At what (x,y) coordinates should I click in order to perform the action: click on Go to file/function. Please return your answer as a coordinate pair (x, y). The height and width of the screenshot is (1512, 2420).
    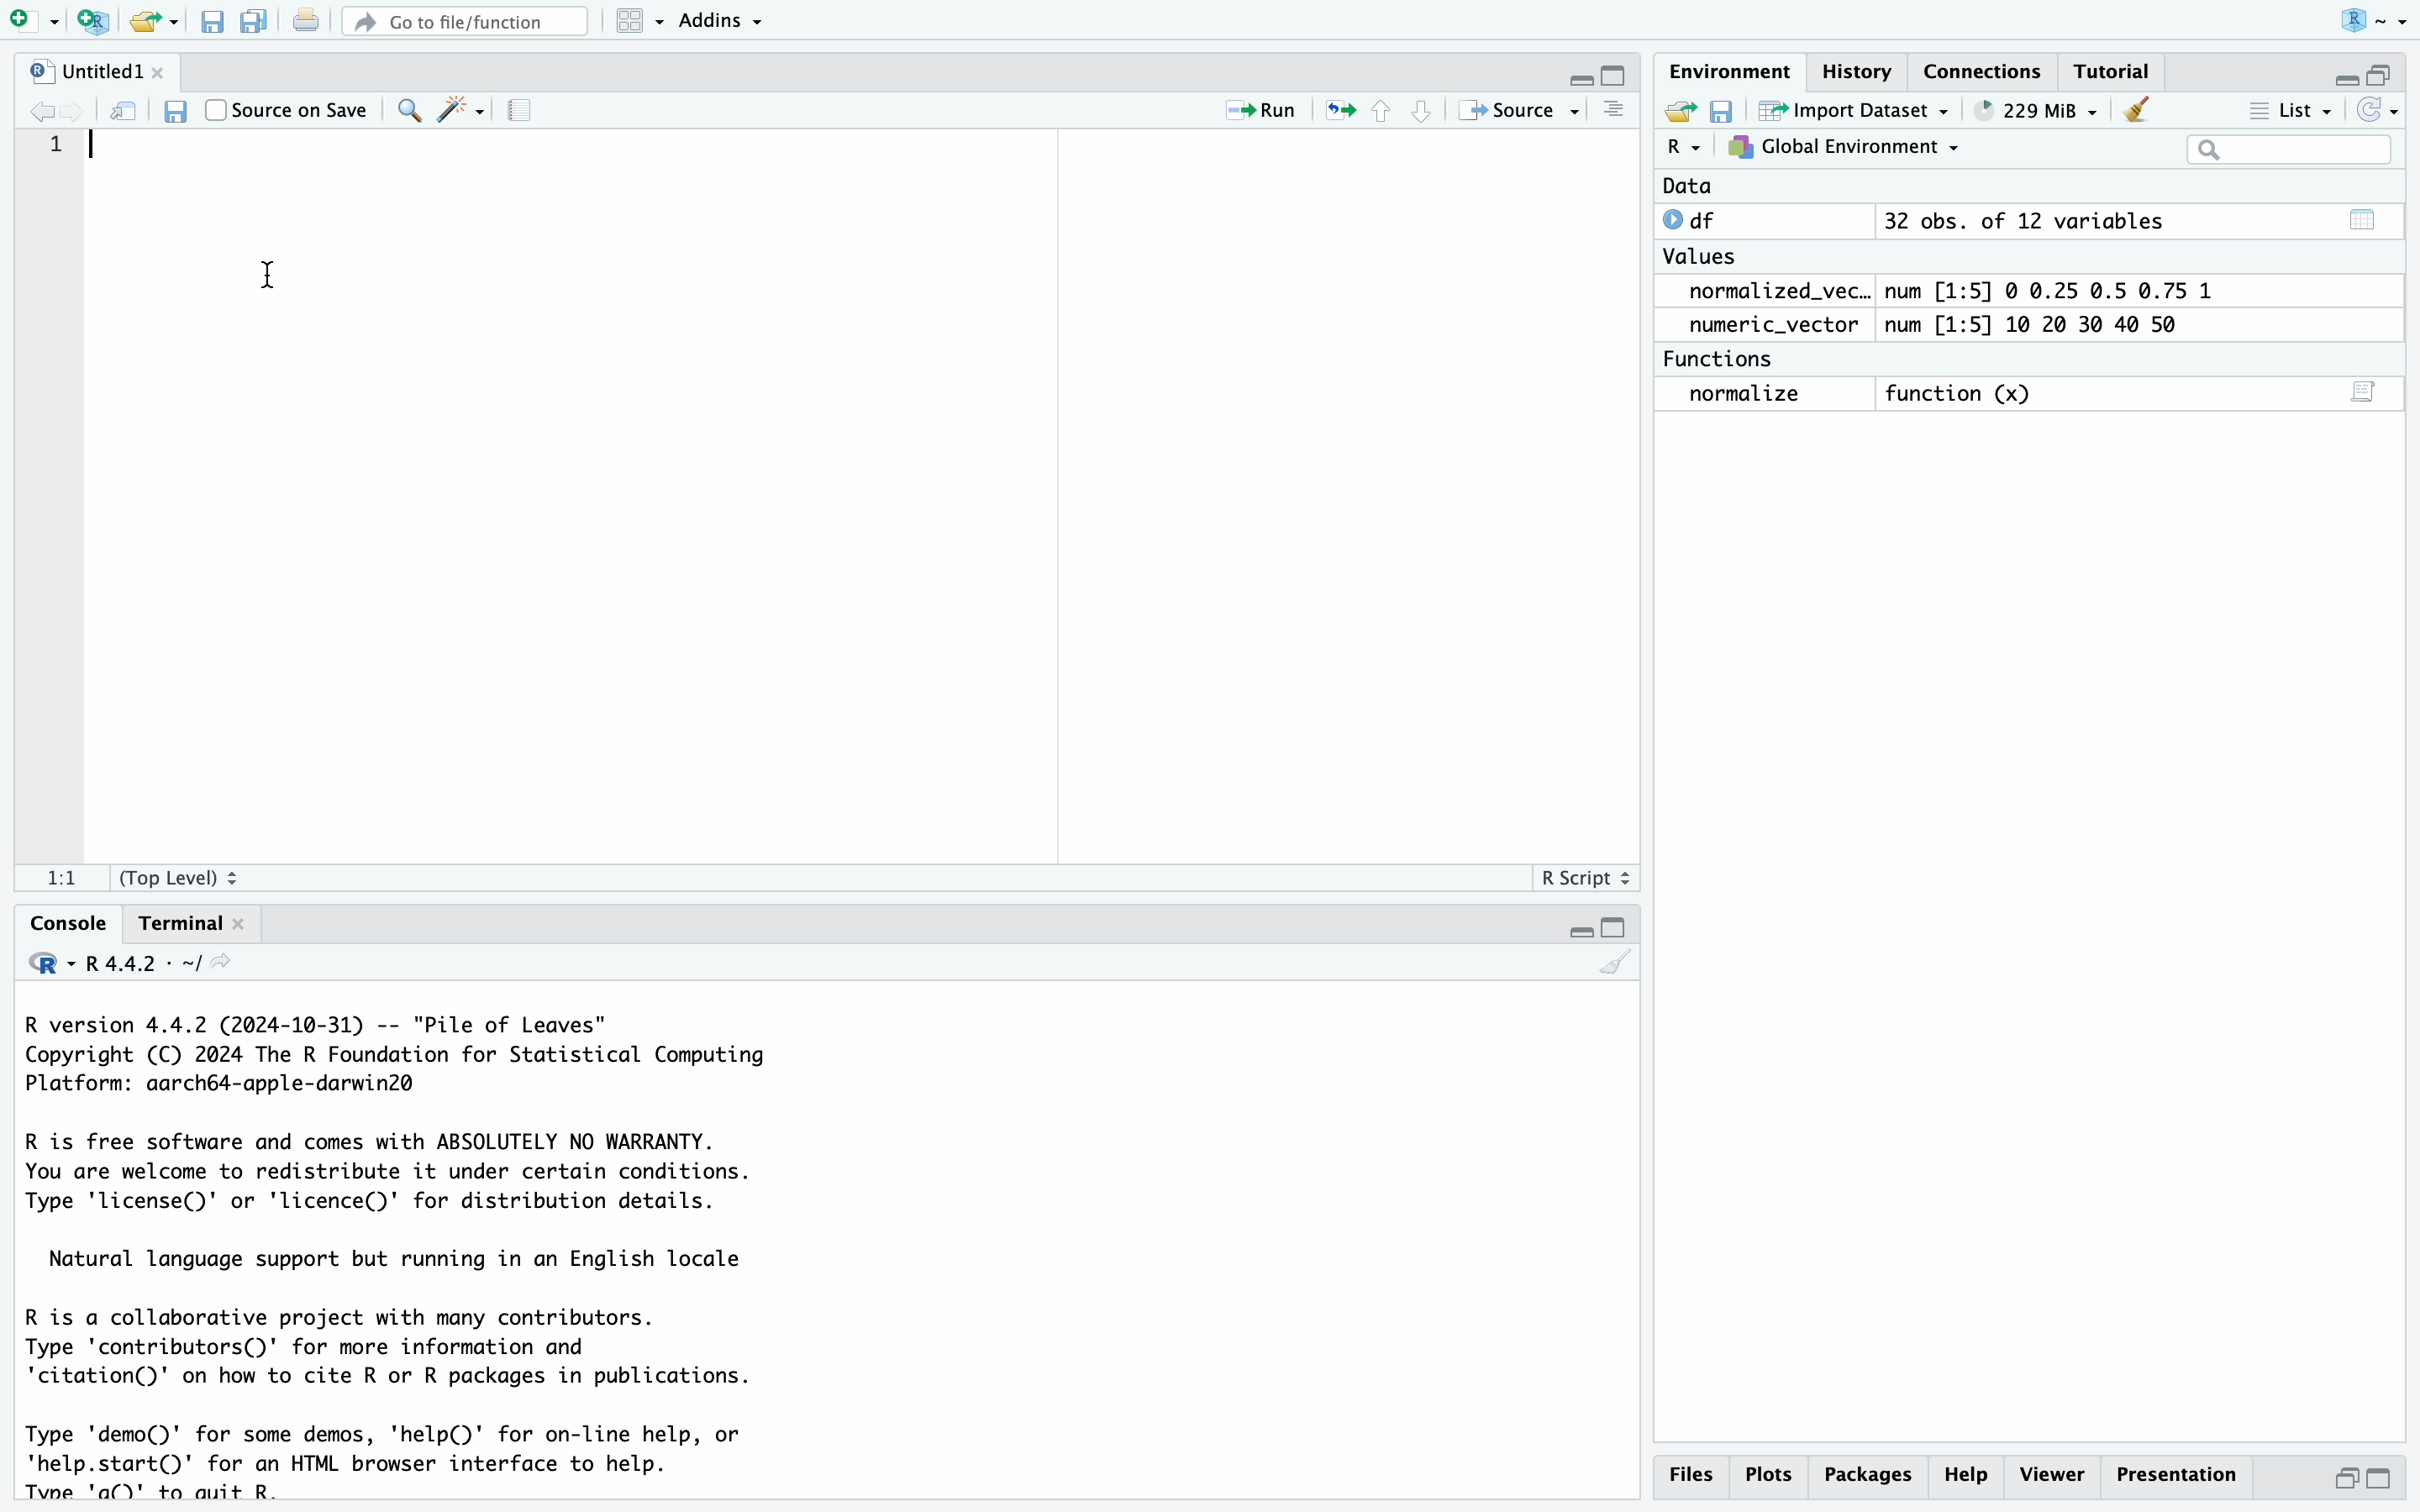
    Looking at the image, I should click on (465, 22).